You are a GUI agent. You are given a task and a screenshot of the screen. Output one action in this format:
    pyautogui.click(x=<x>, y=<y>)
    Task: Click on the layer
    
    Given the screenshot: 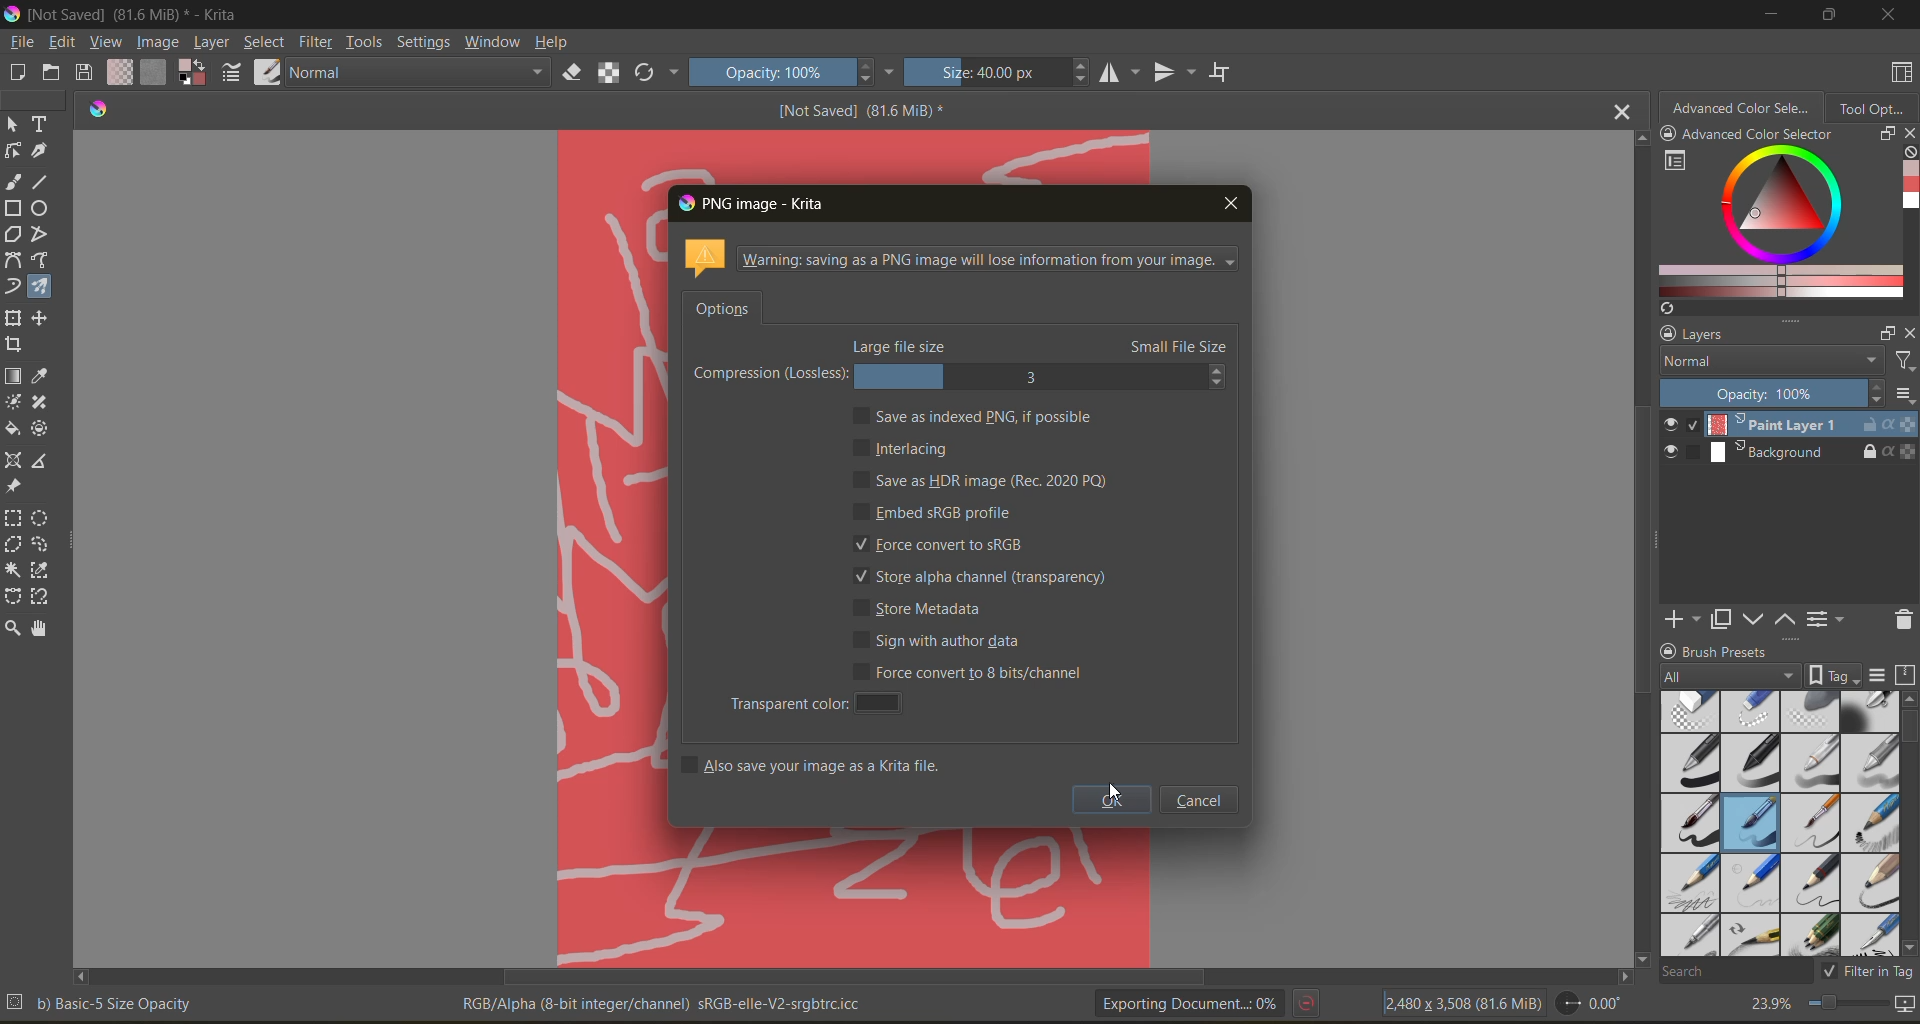 What is the action you would take?
    pyautogui.click(x=1789, y=426)
    